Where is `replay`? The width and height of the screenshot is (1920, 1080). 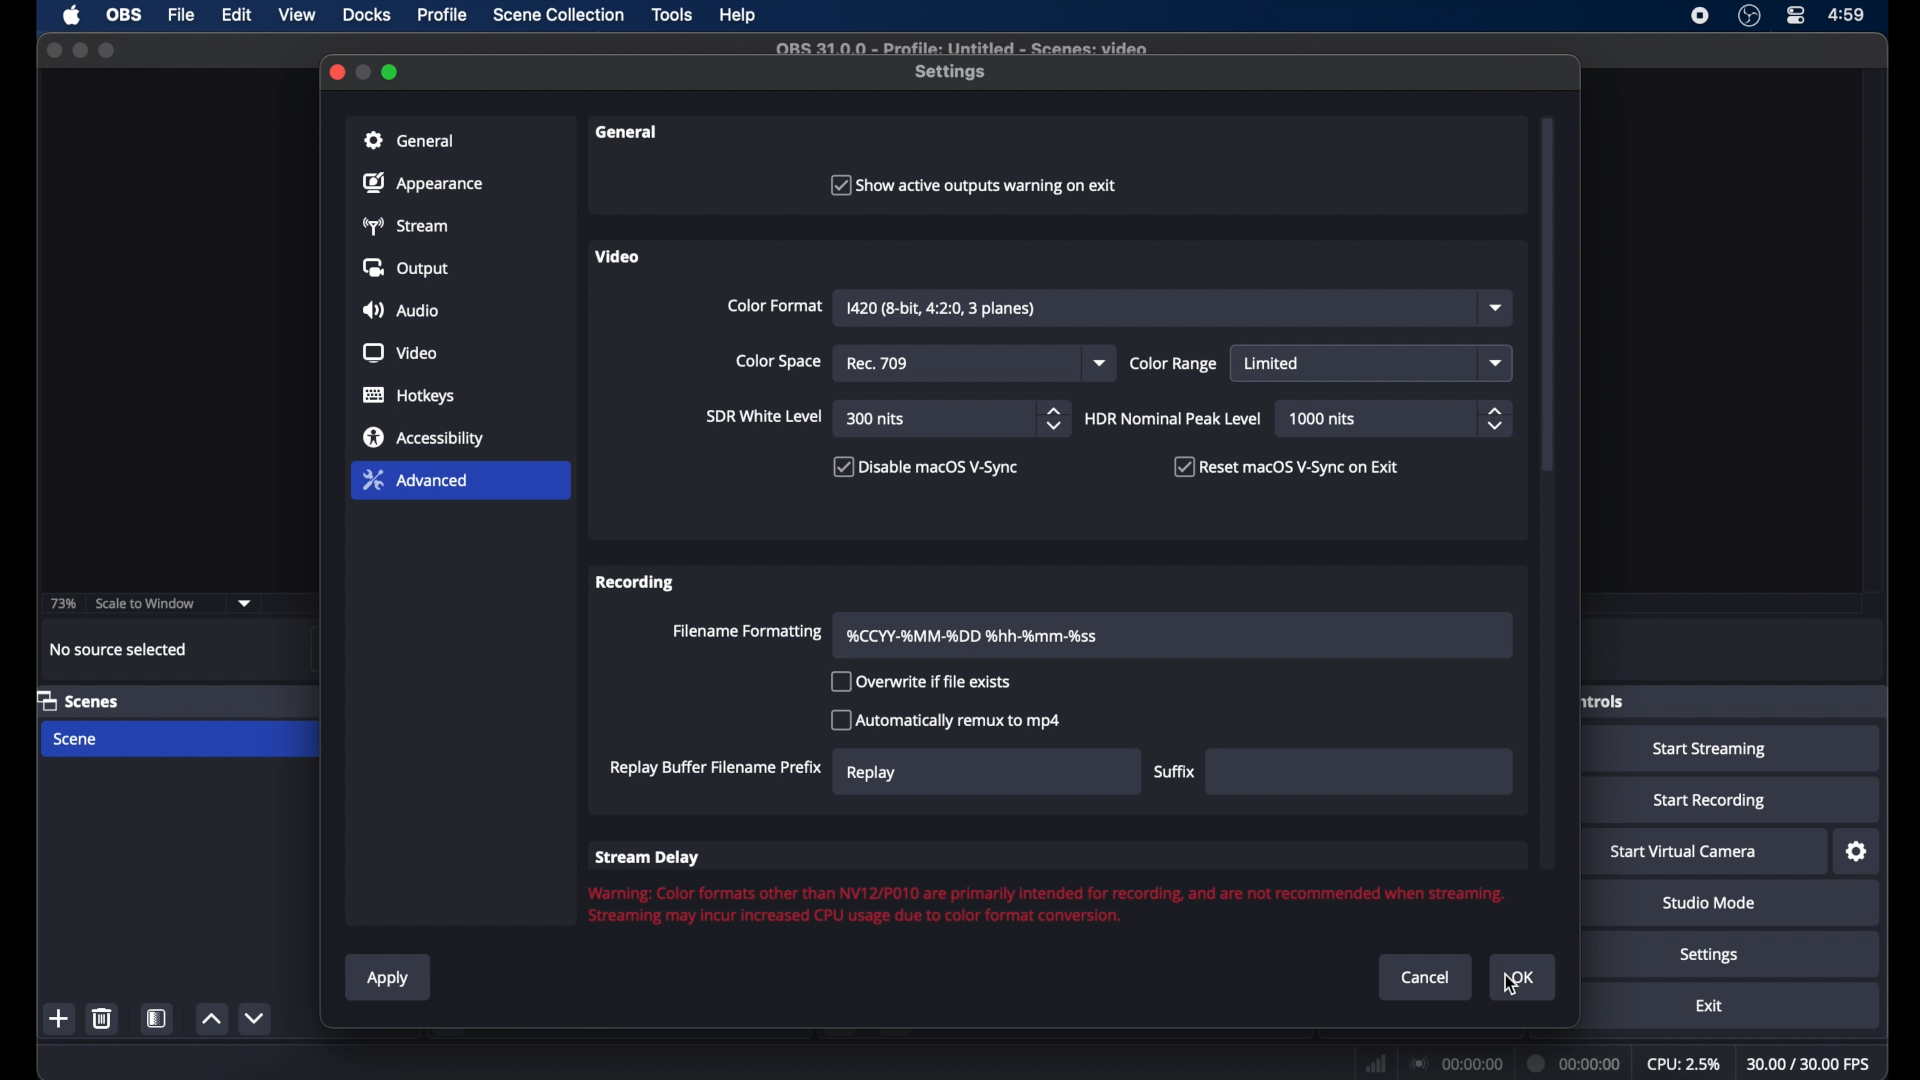 replay is located at coordinates (872, 773).